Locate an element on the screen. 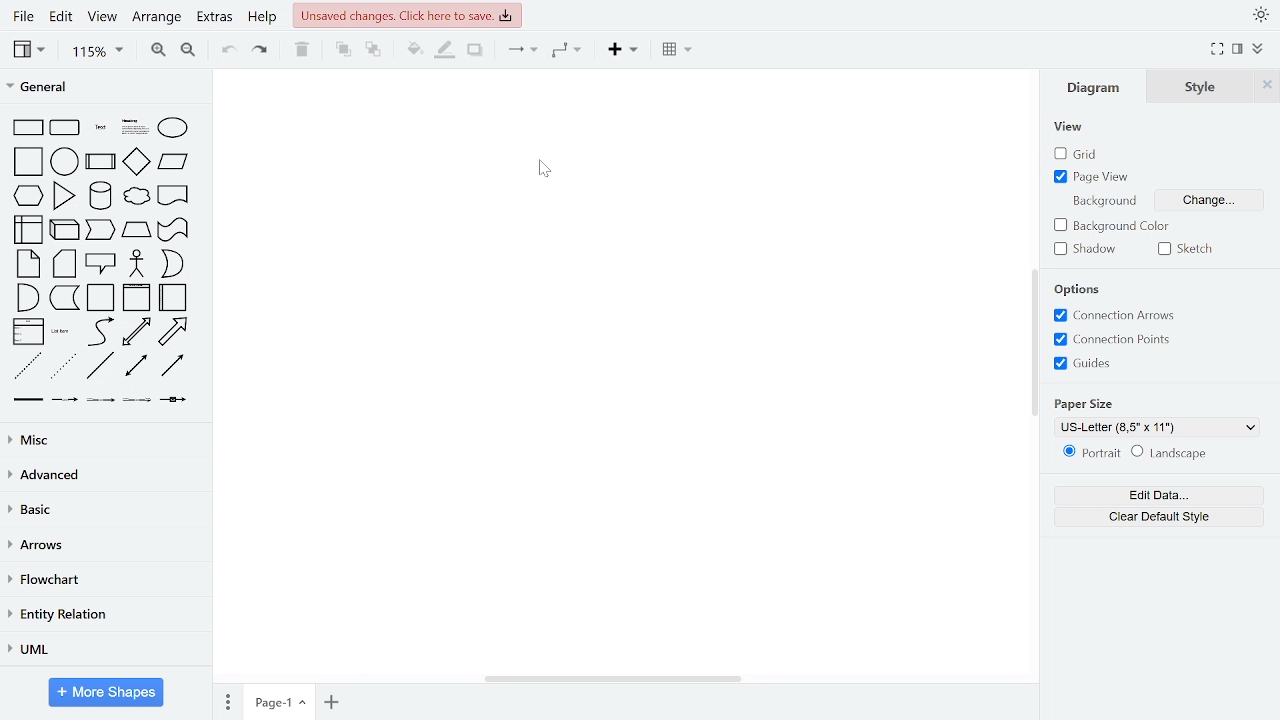  advanced is located at coordinates (102, 475).